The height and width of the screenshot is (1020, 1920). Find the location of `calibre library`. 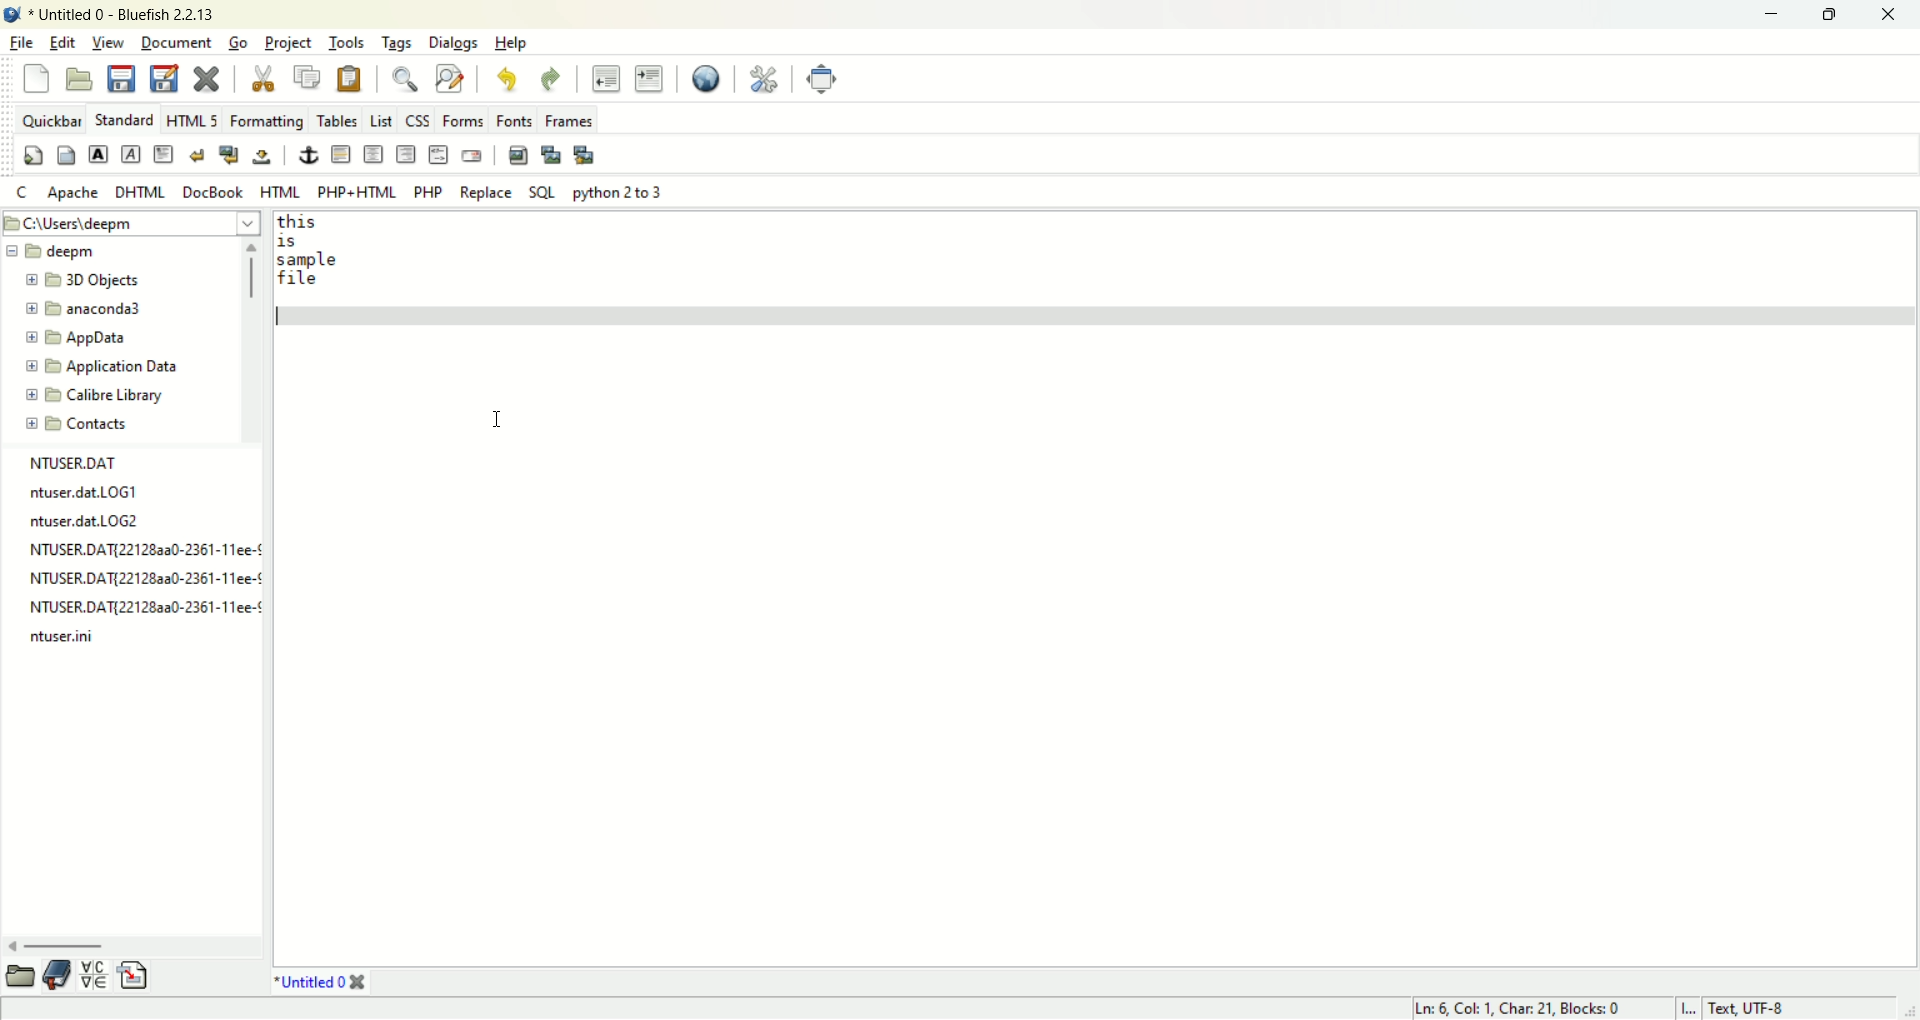

calibre library is located at coordinates (98, 397).